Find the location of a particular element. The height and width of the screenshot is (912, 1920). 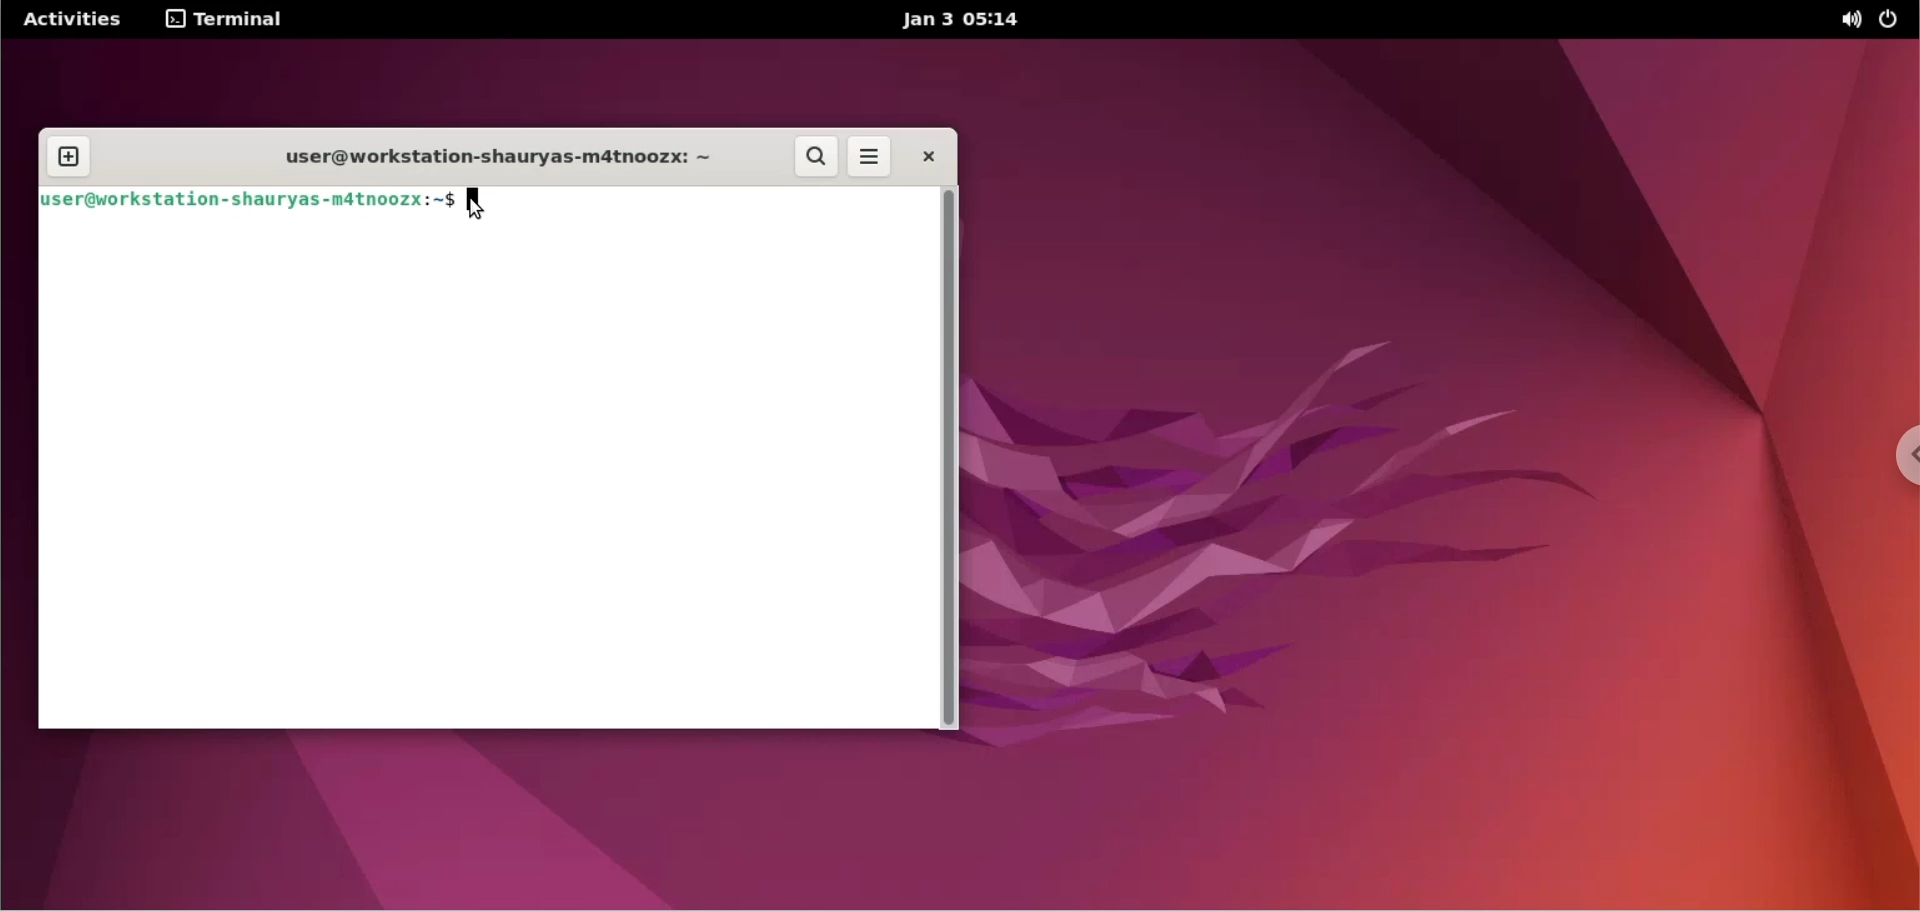

scrollbar is located at coordinates (953, 455).